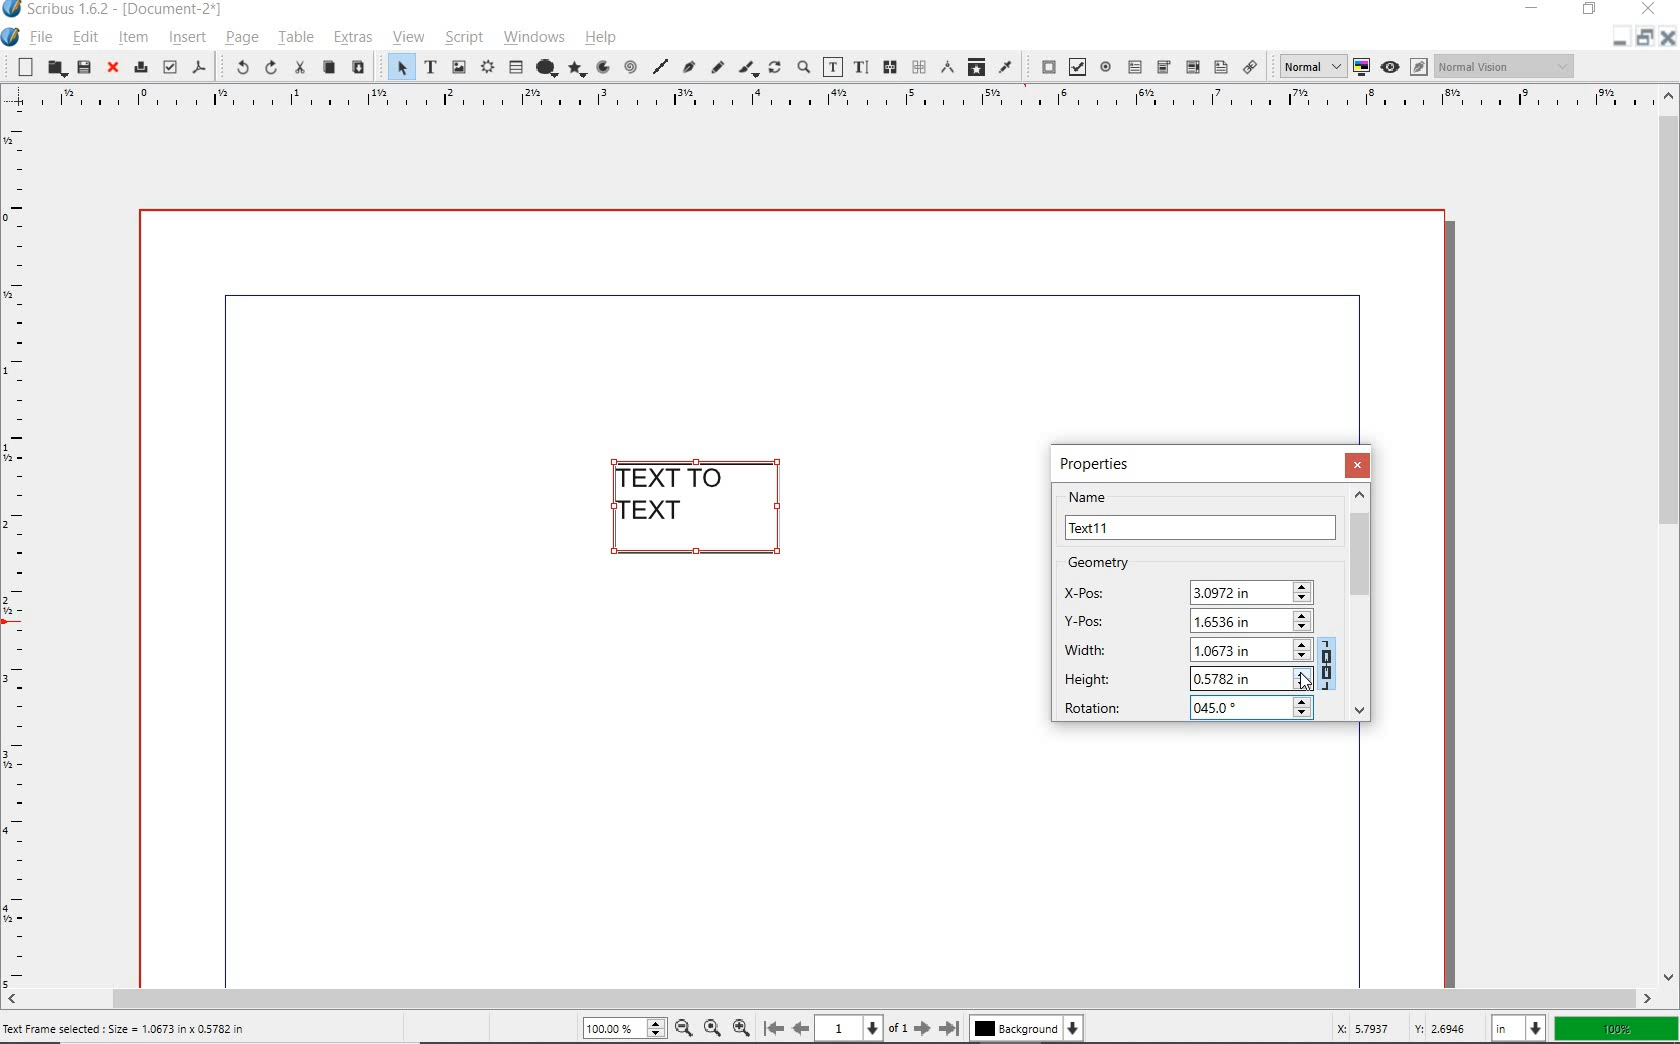  Describe the element at coordinates (1163, 66) in the screenshot. I see `pdf combo box` at that location.